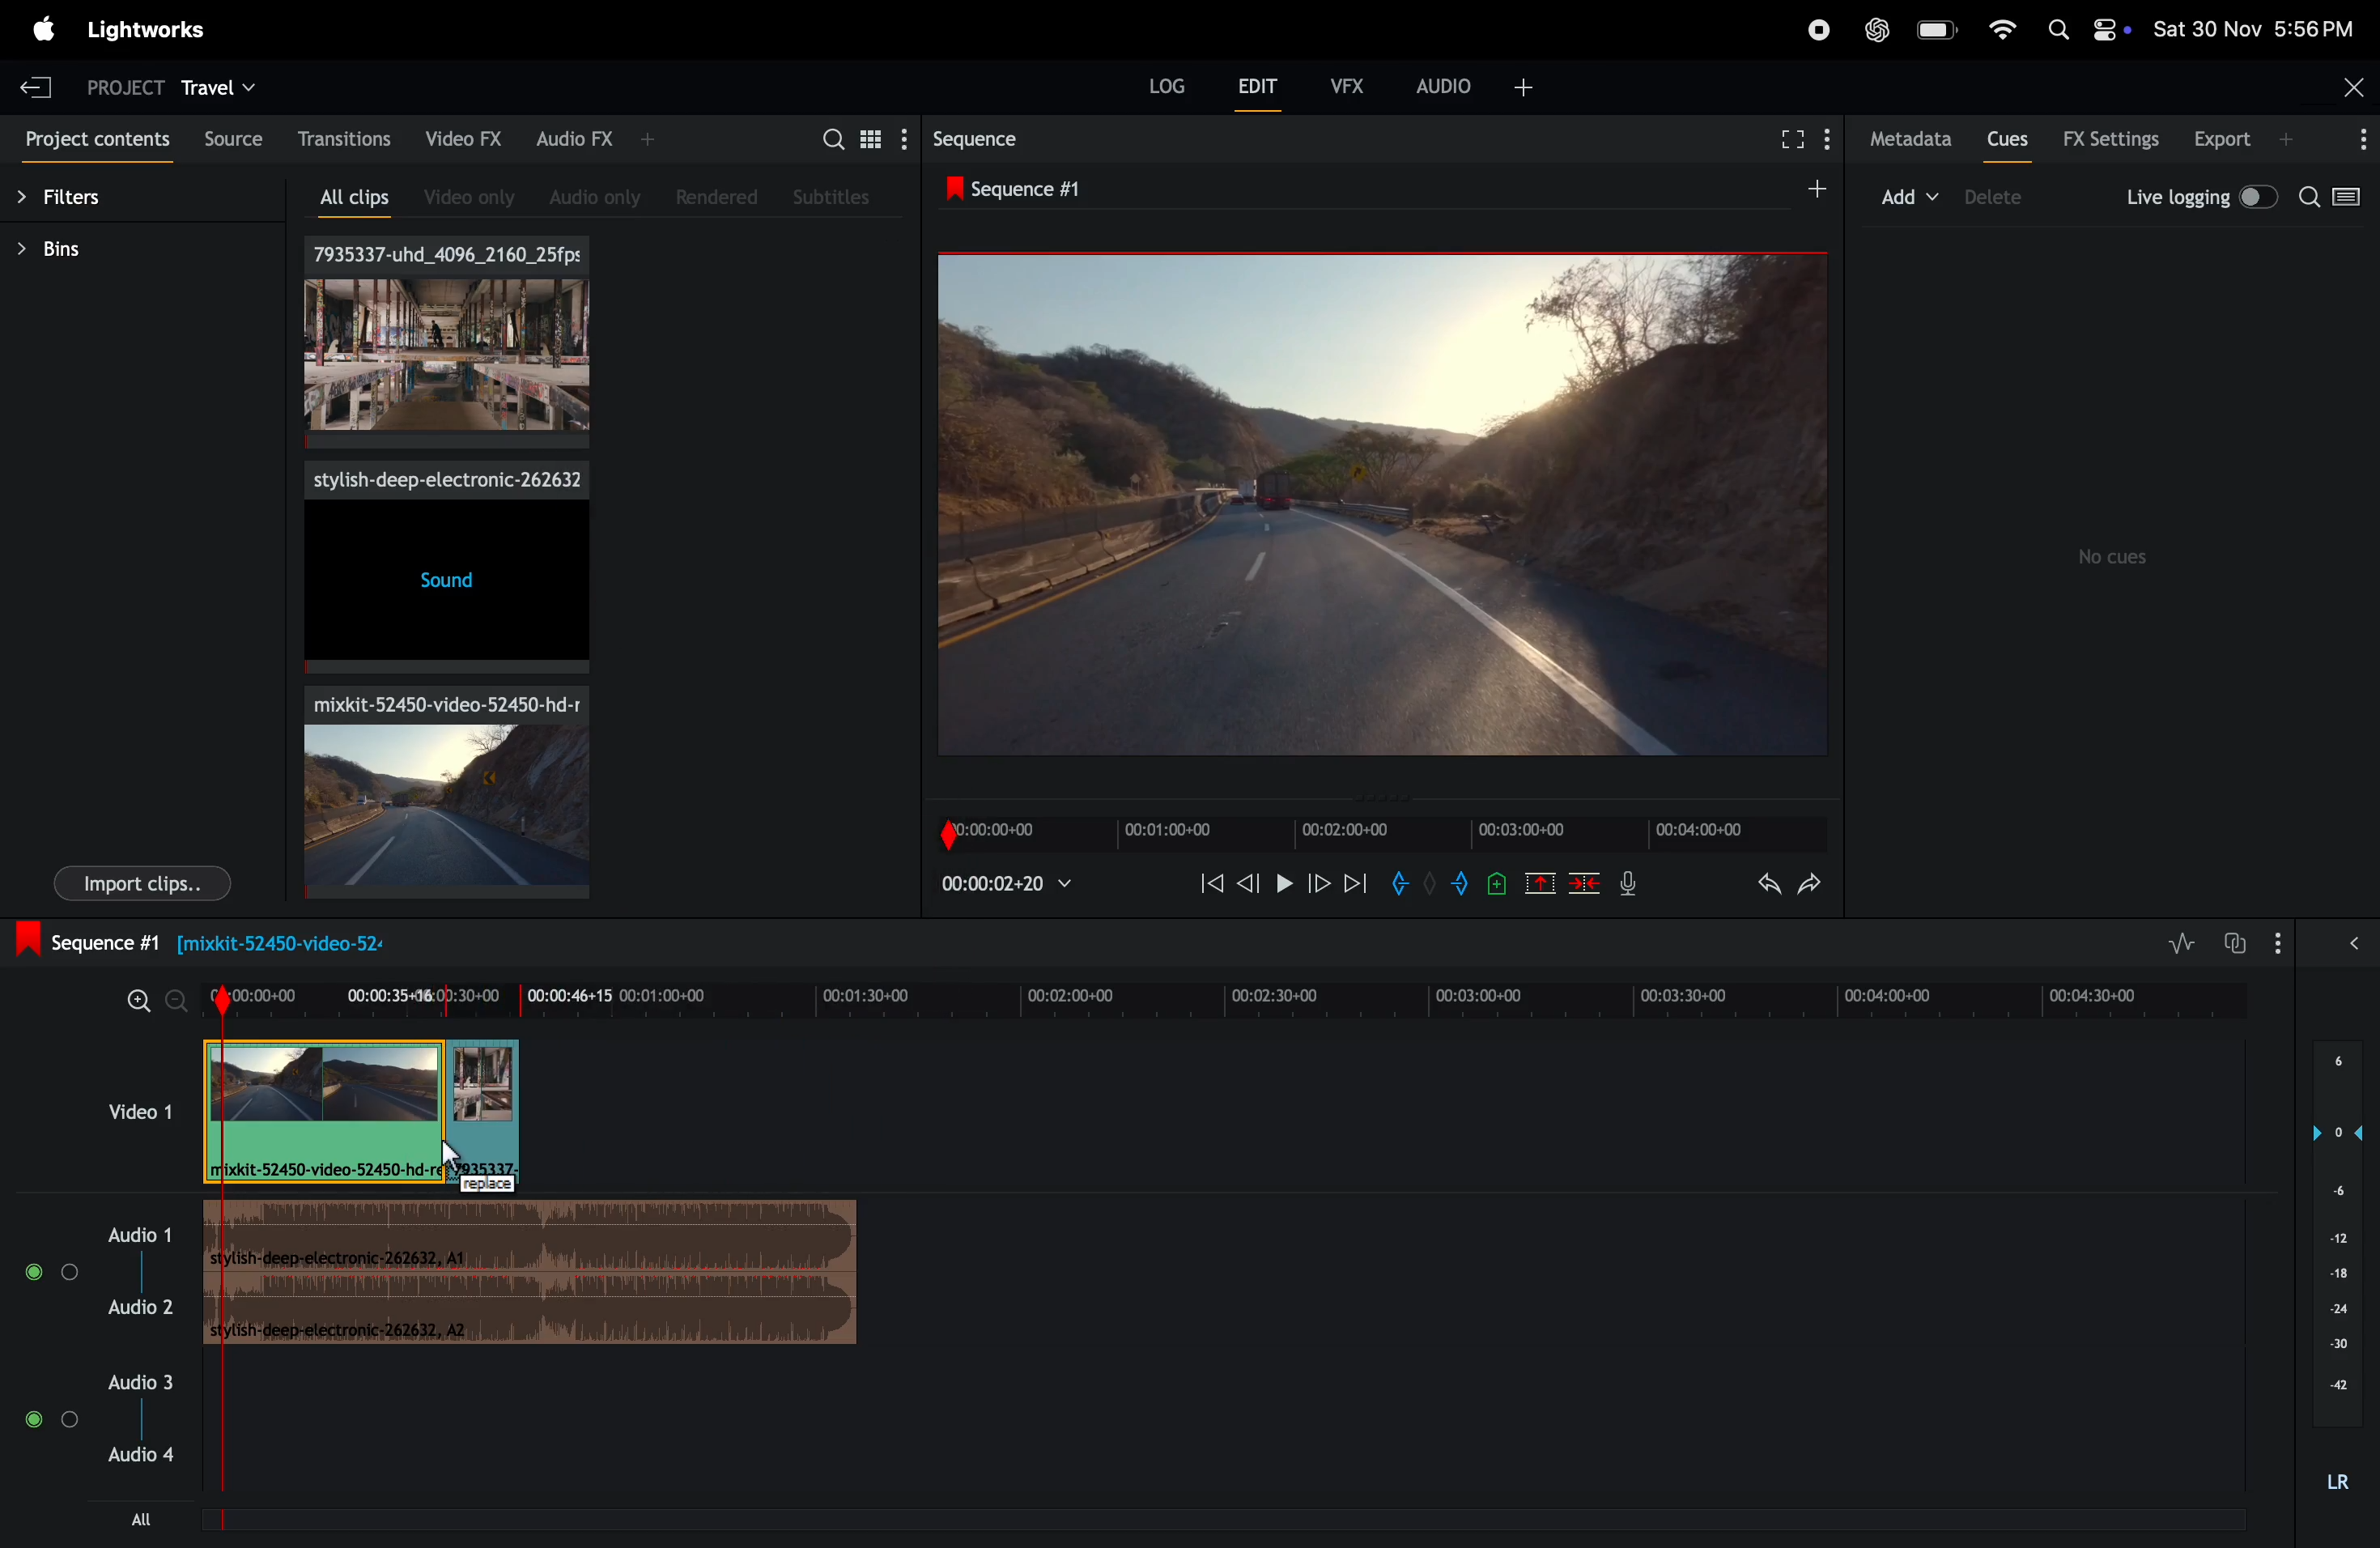 This screenshot has width=2380, height=1548. I want to click on video 1, so click(134, 1109).